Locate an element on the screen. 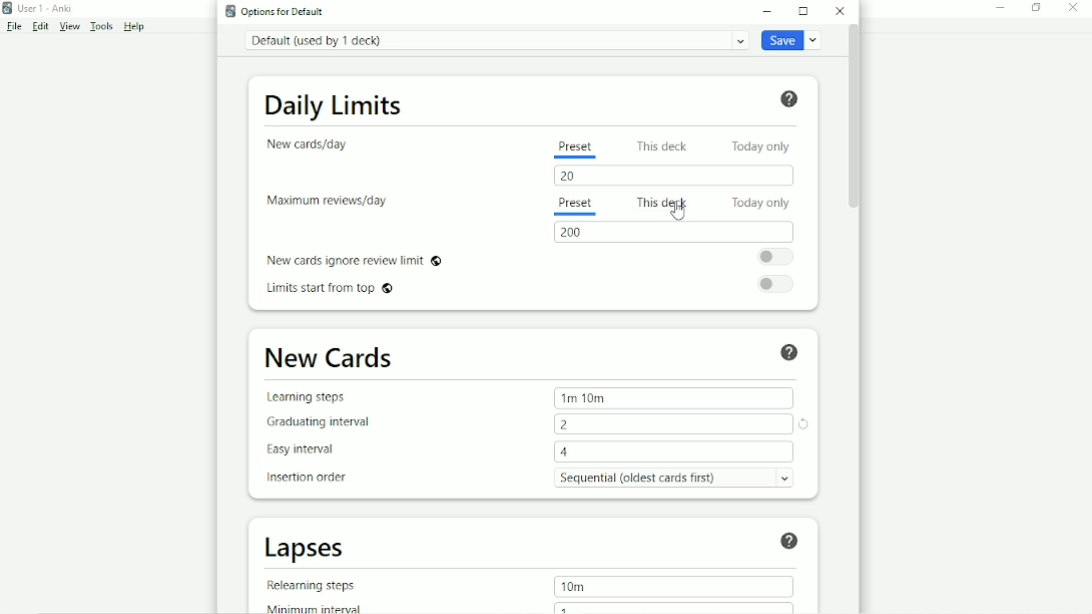  Preset is located at coordinates (573, 205).